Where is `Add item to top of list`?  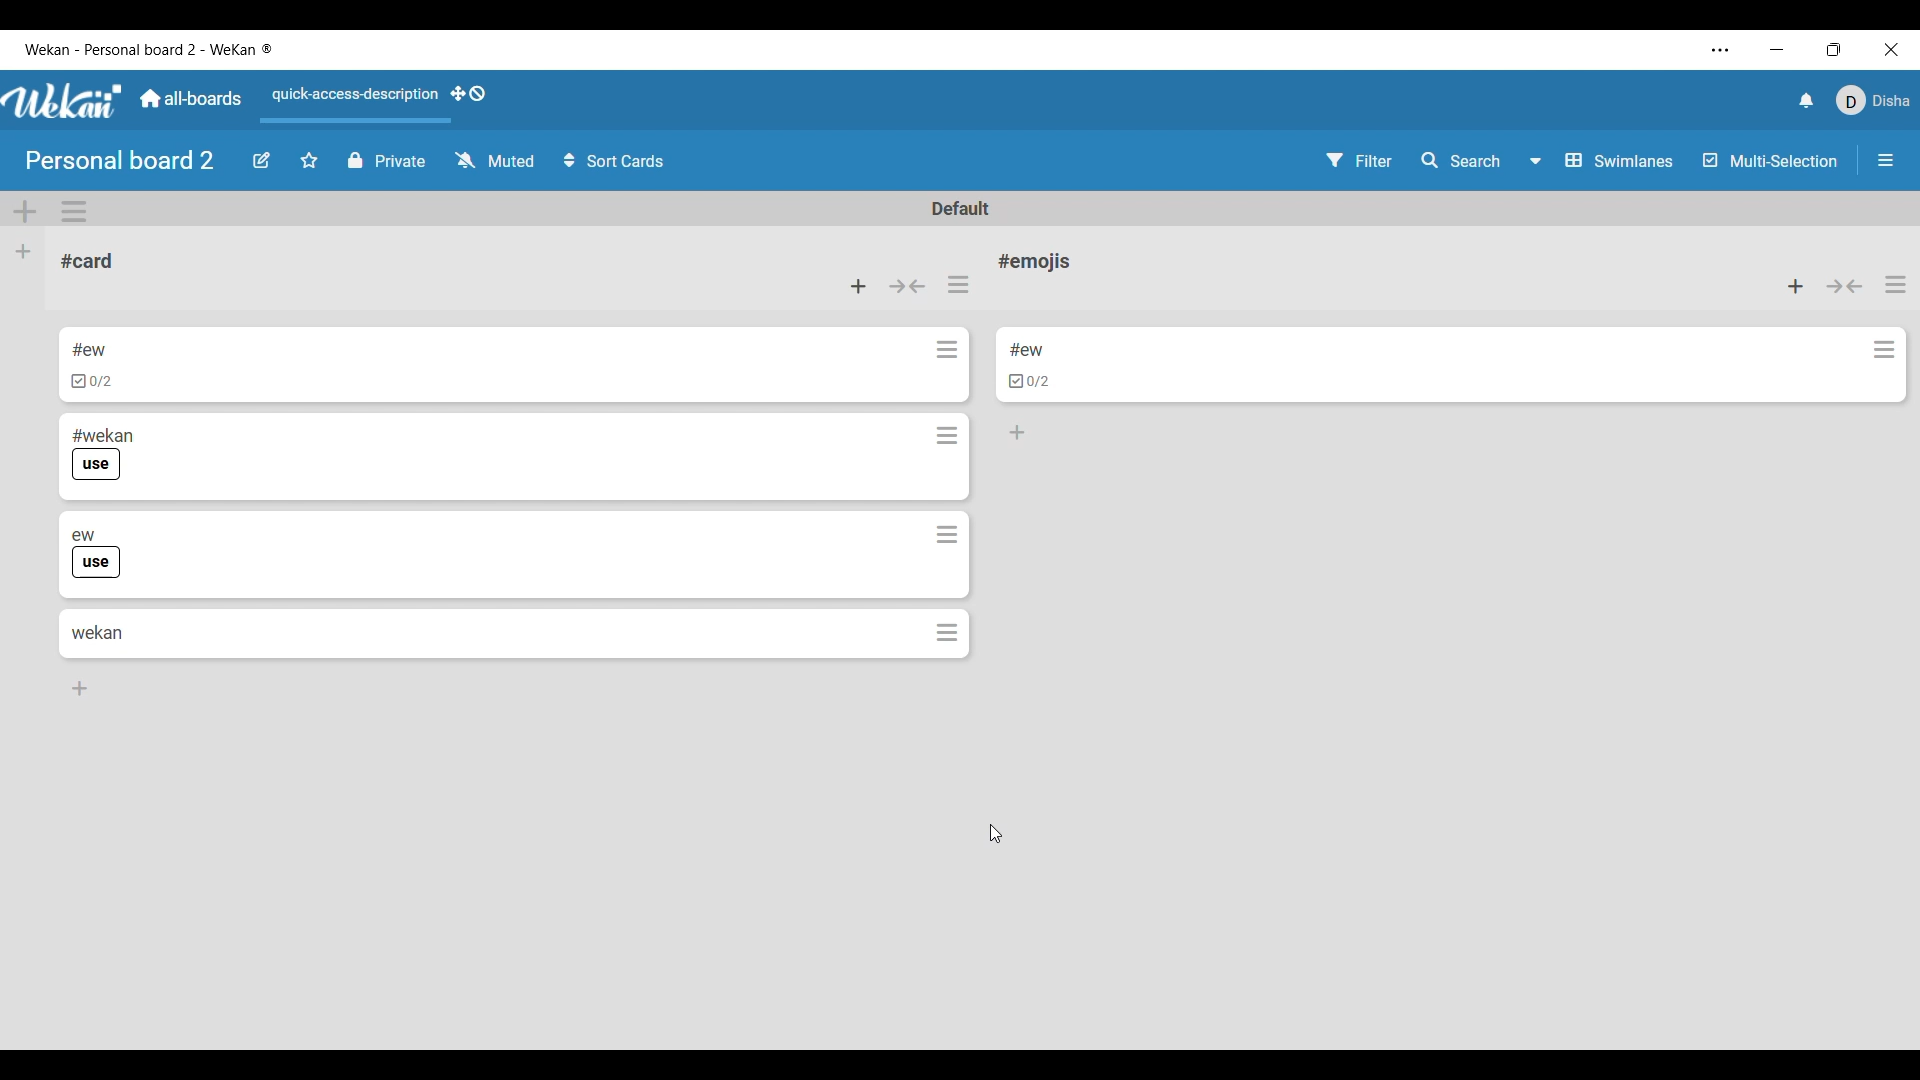 Add item to top of list is located at coordinates (1796, 286).